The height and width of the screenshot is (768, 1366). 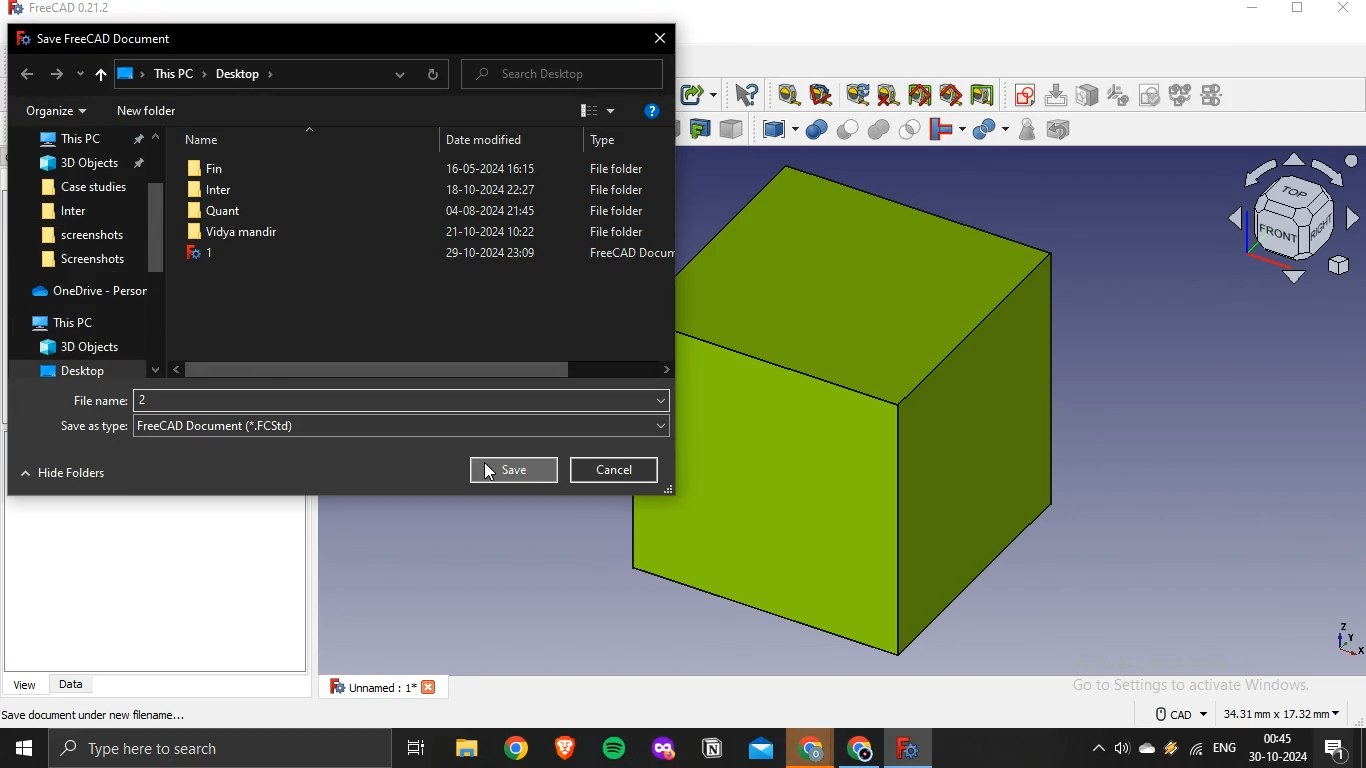 I want to click on view, so click(x=595, y=109).